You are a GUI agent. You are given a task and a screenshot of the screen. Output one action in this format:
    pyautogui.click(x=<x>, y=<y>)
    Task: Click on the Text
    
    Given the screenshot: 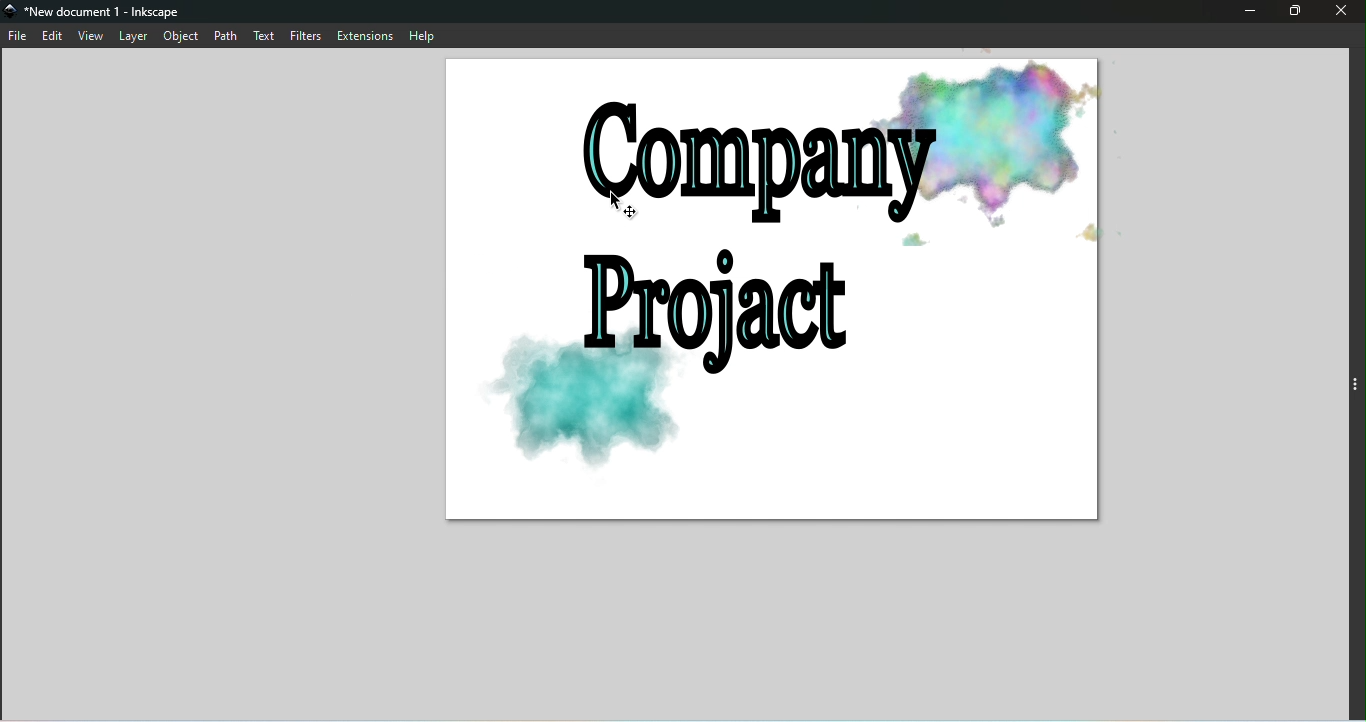 What is the action you would take?
    pyautogui.click(x=265, y=34)
    